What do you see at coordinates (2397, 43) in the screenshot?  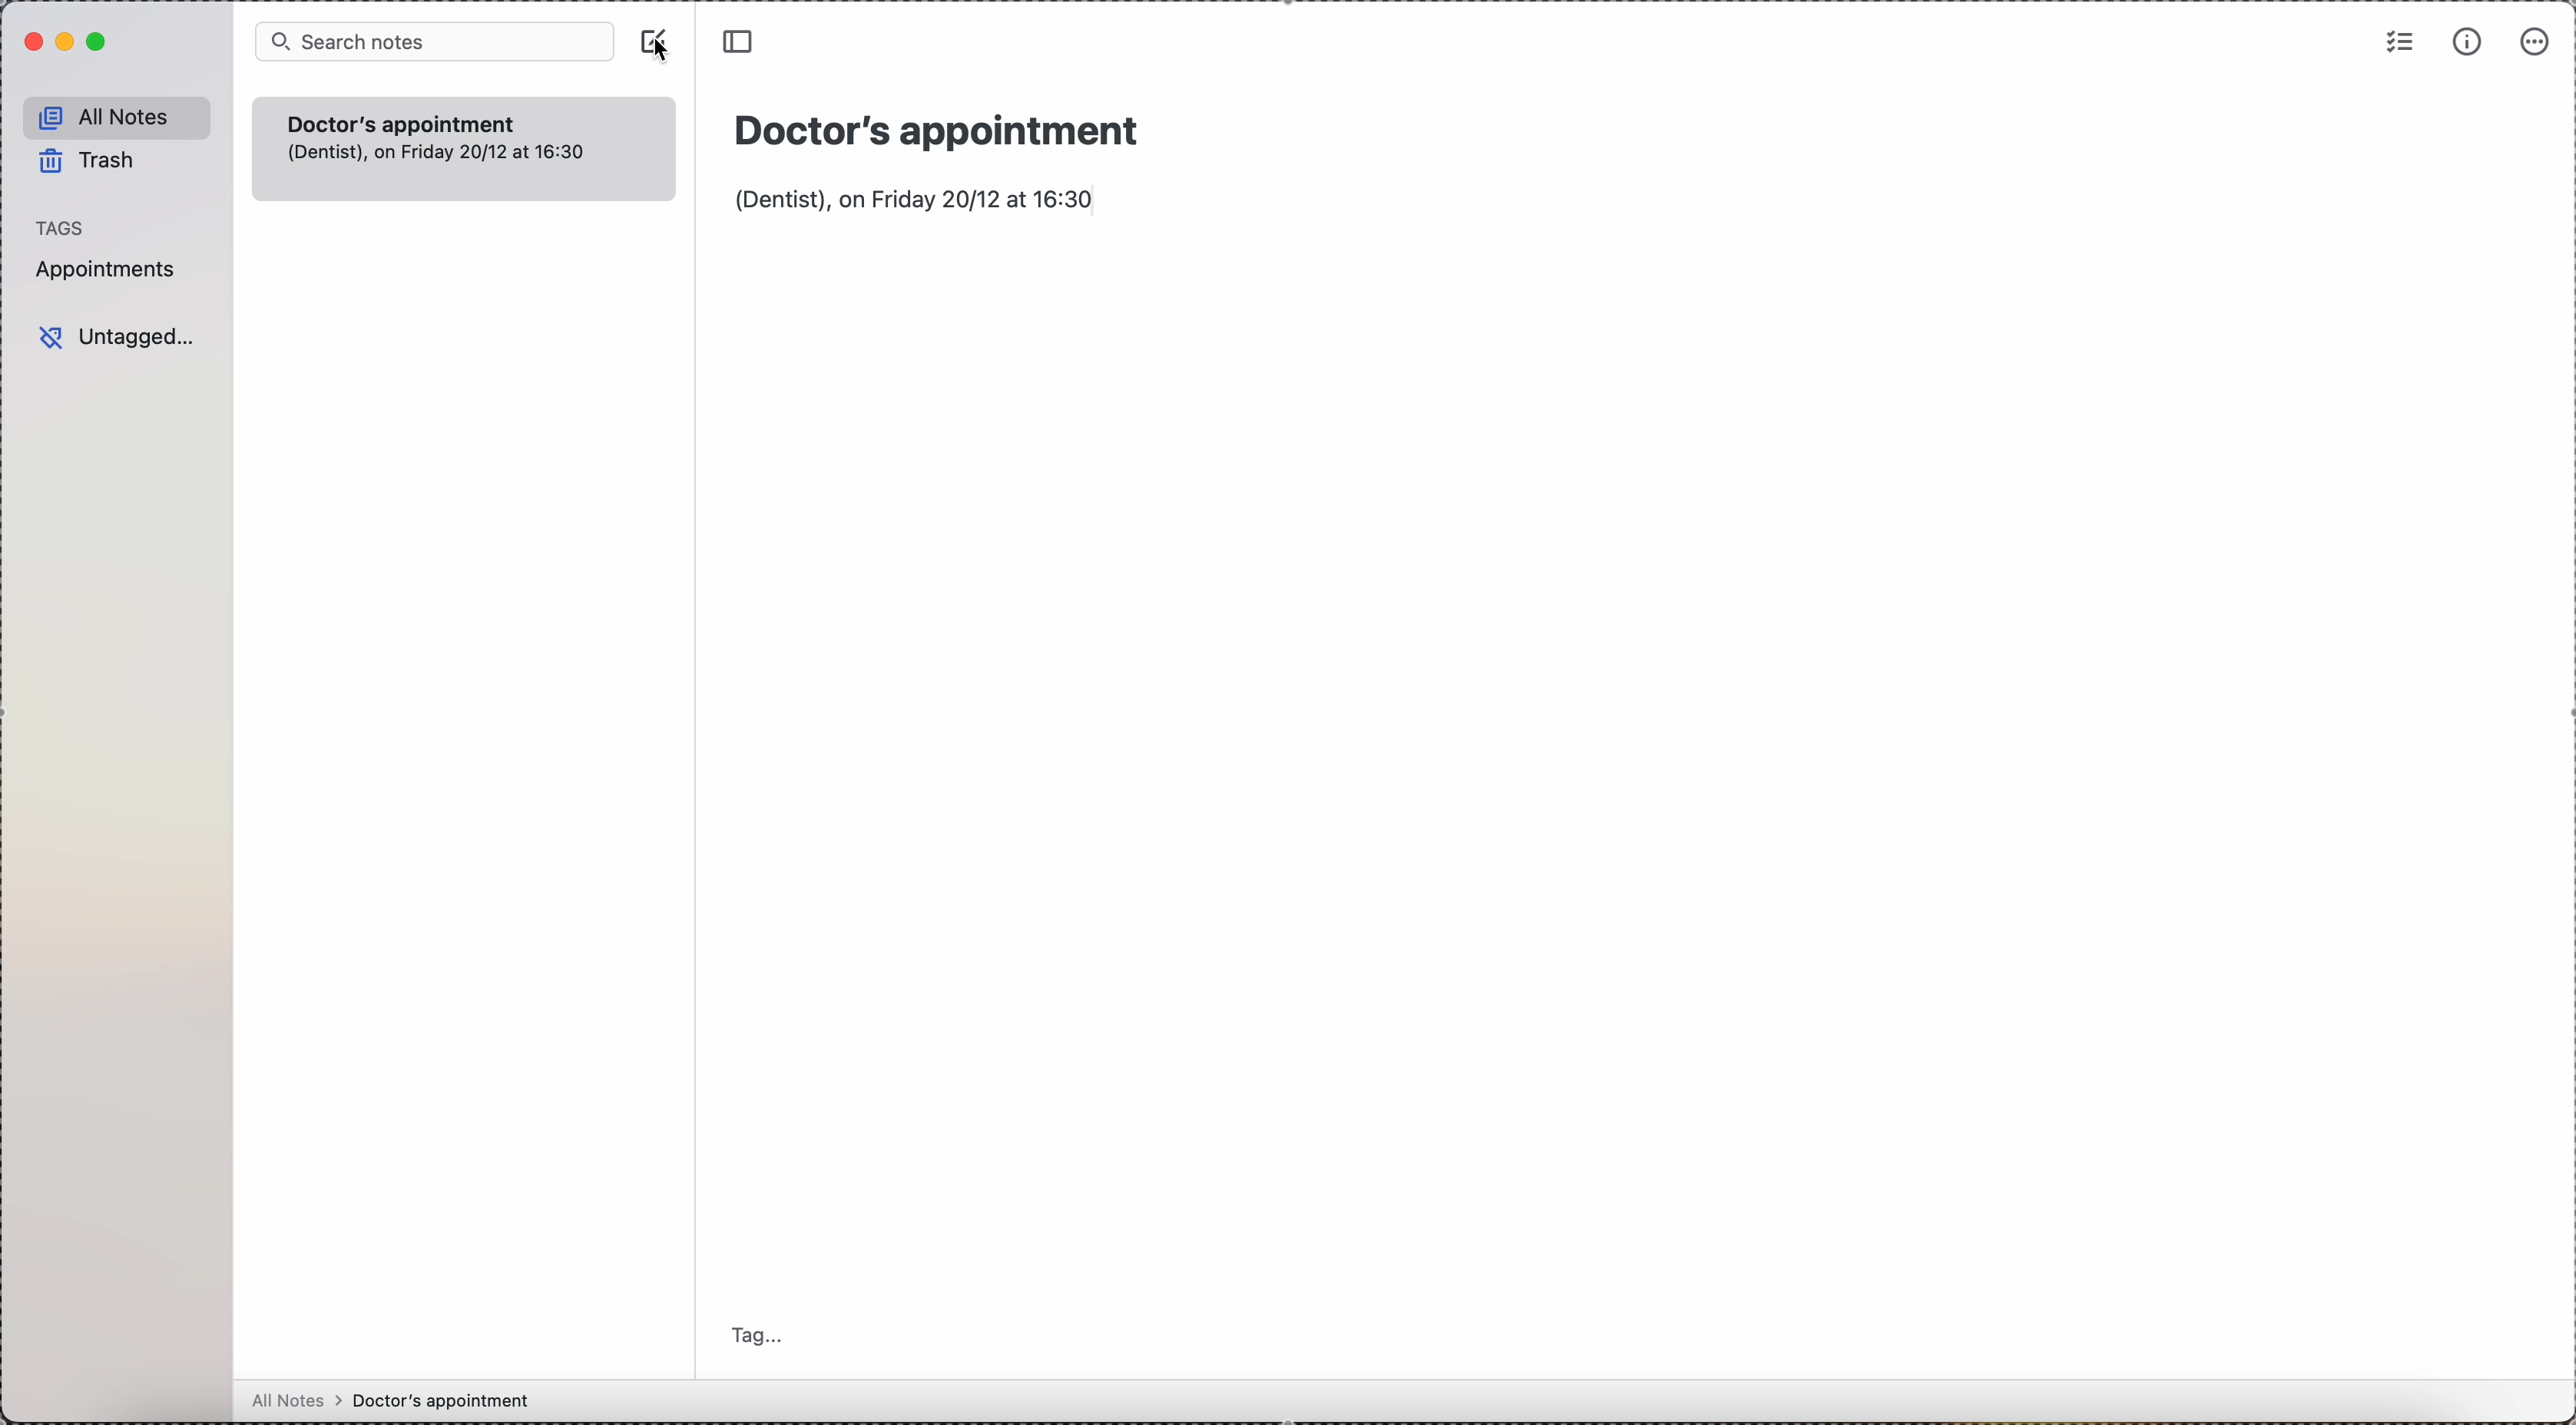 I see `check list` at bounding box center [2397, 43].